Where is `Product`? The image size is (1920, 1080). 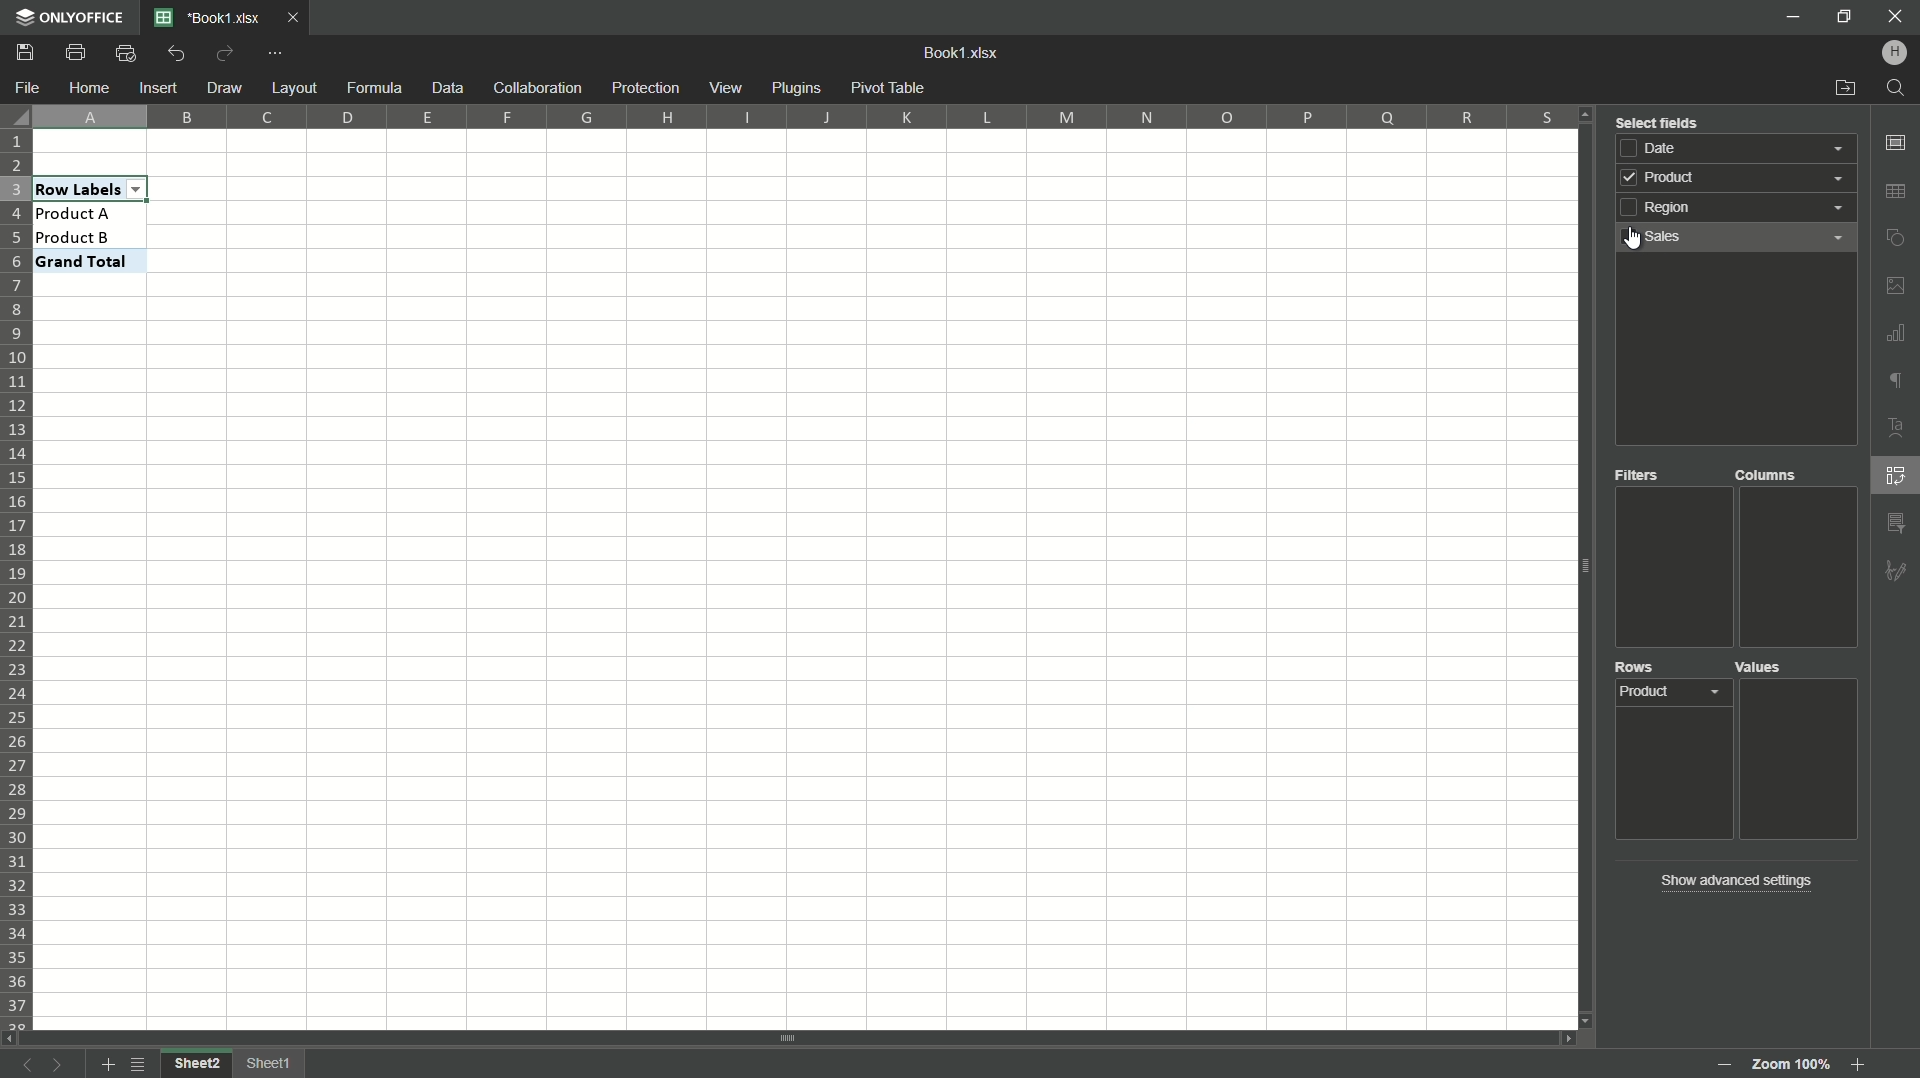
Product is located at coordinates (1738, 181).